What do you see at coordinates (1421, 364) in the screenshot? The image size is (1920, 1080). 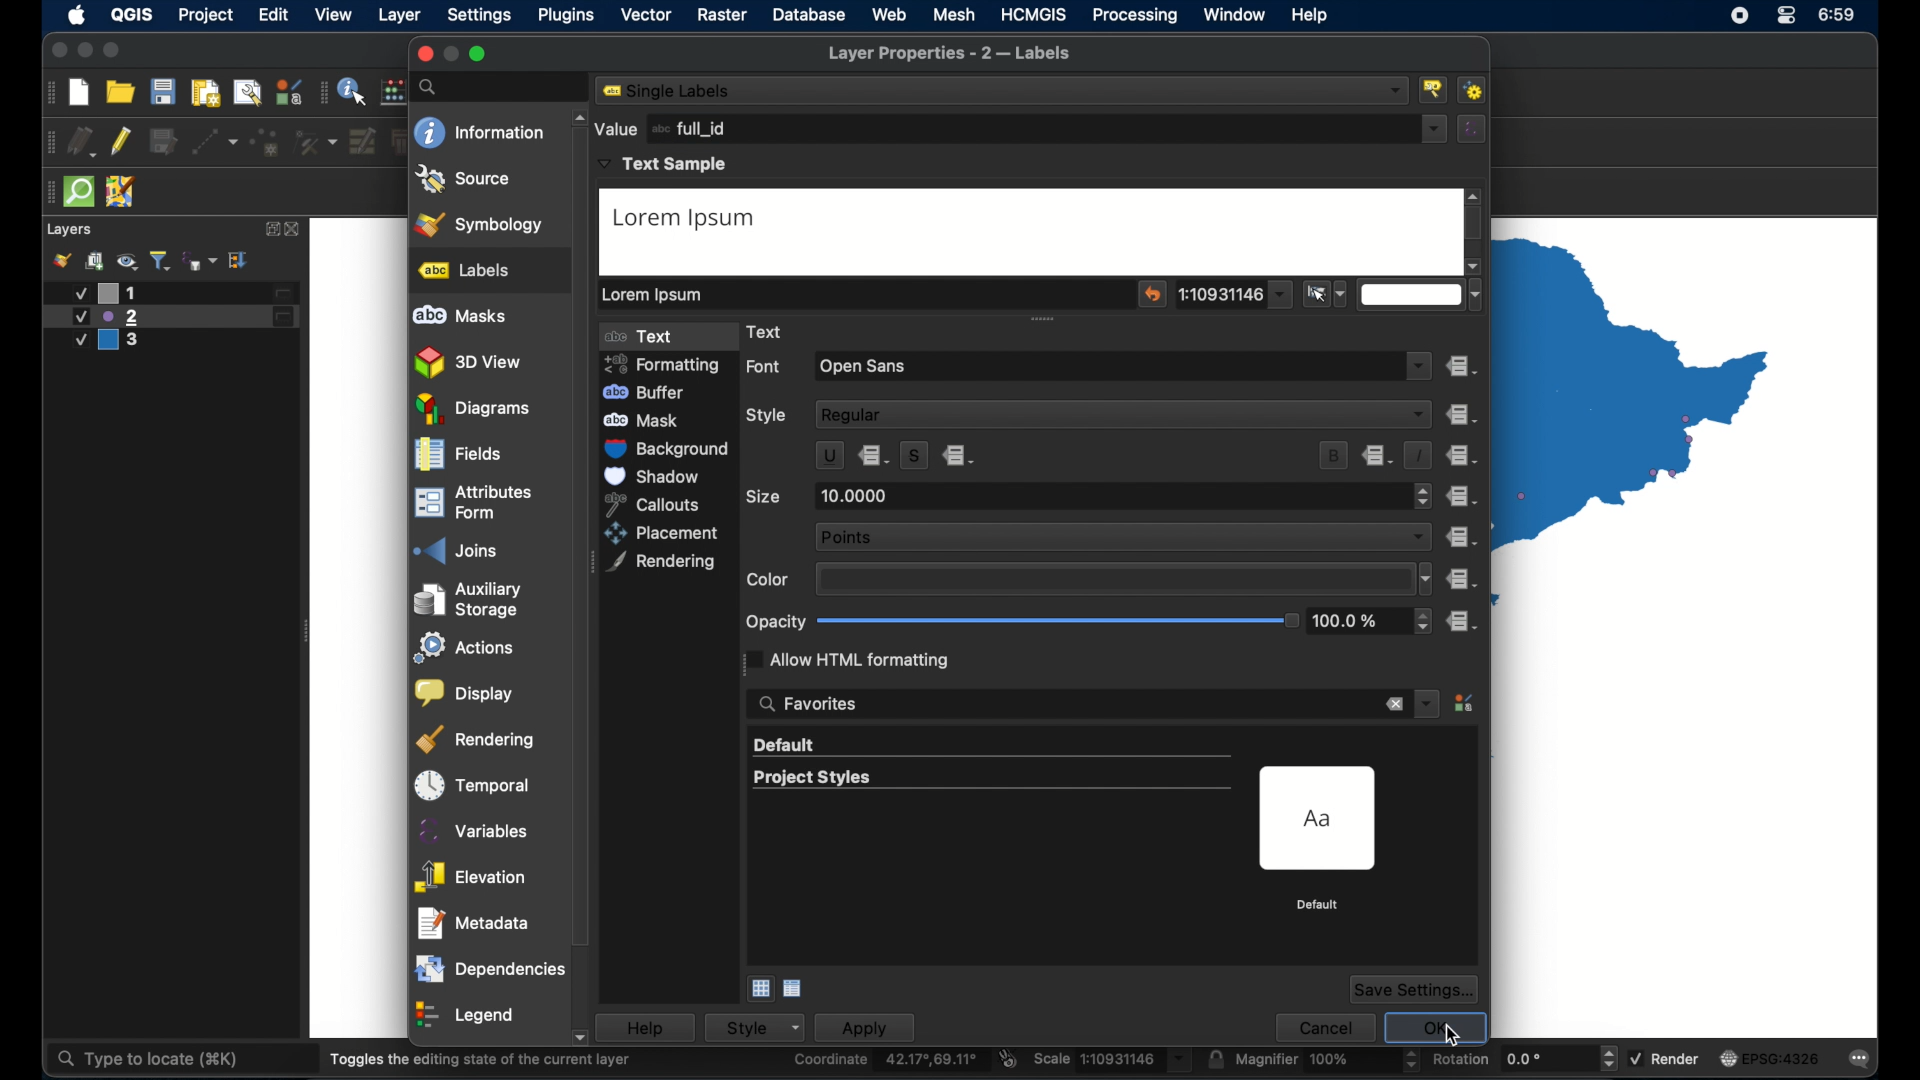 I see `dropdown` at bounding box center [1421, 364].